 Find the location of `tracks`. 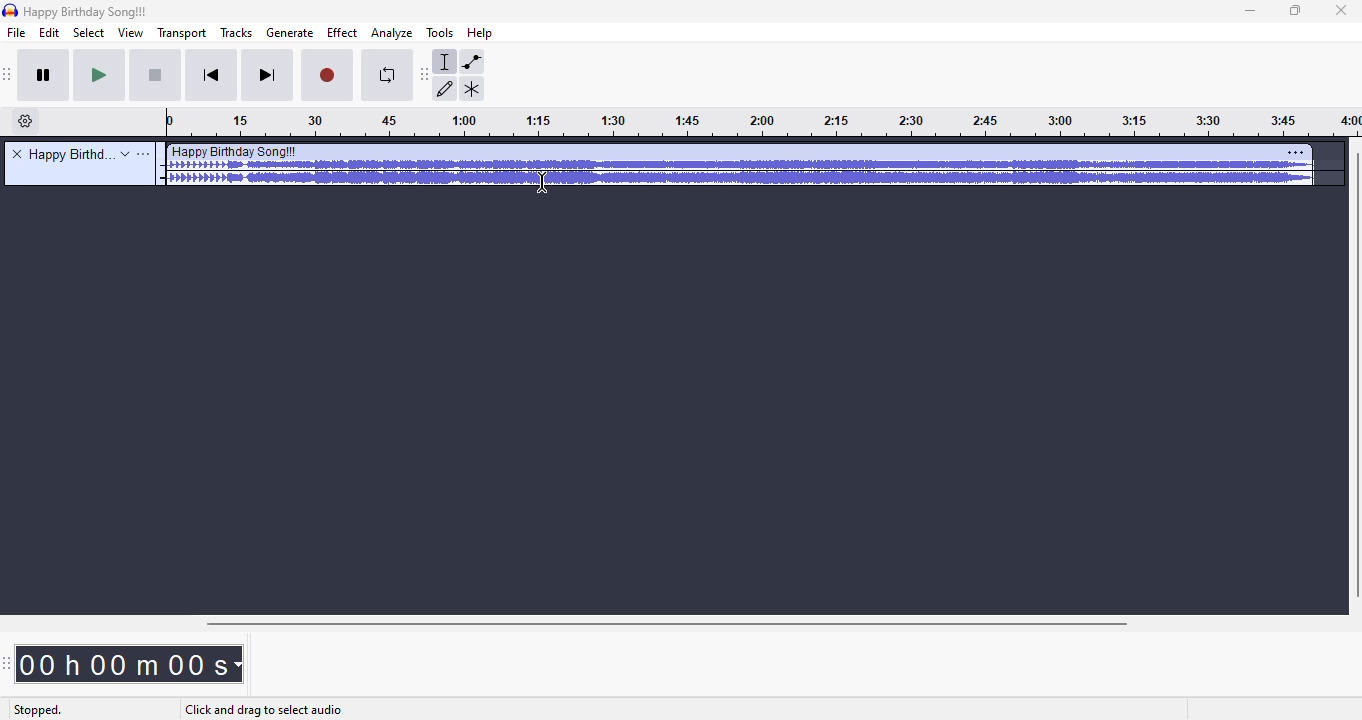

tracks is located at coordinates (237, 32).